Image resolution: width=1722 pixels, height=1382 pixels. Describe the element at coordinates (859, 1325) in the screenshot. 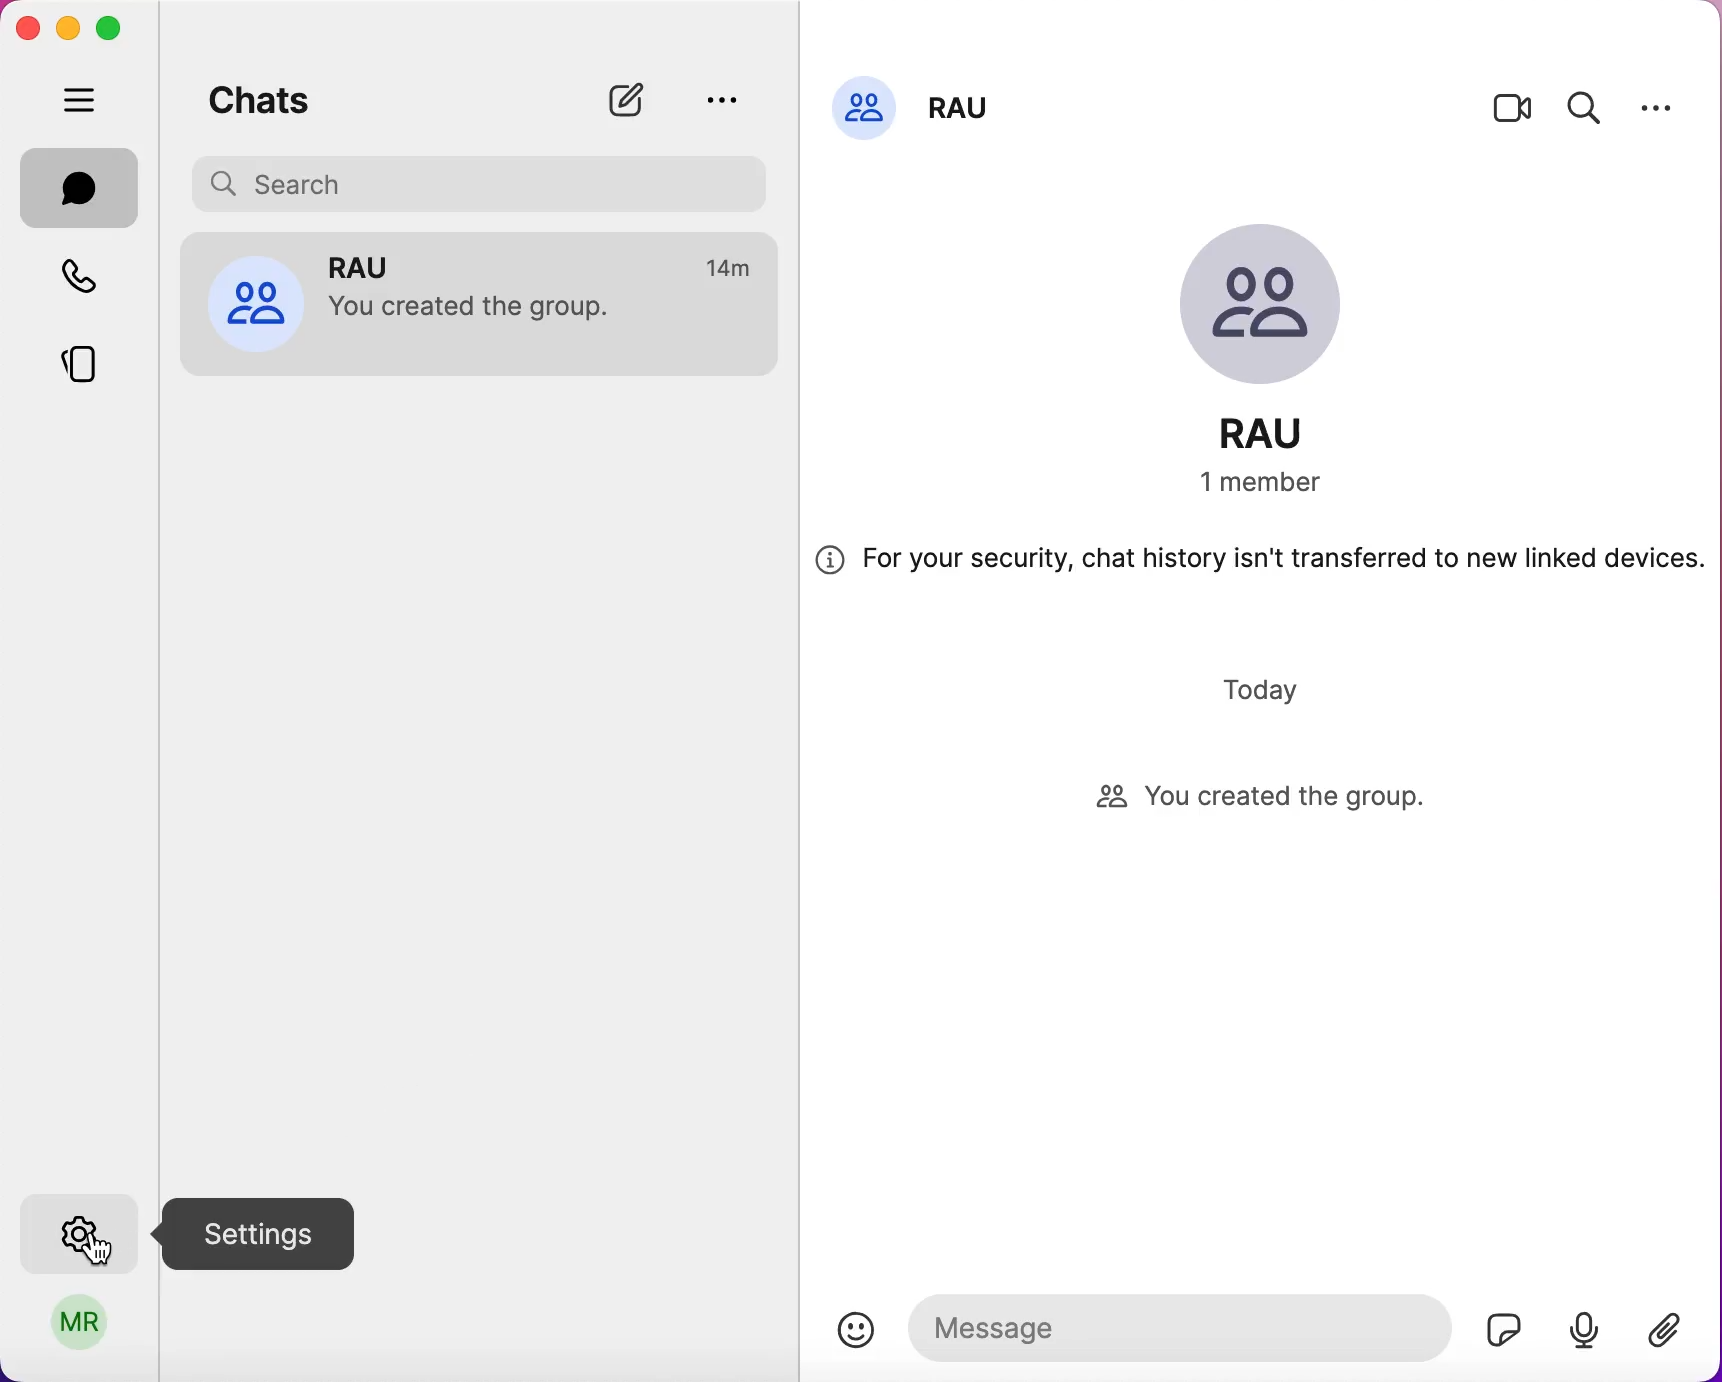

I see `emoji` at that location.